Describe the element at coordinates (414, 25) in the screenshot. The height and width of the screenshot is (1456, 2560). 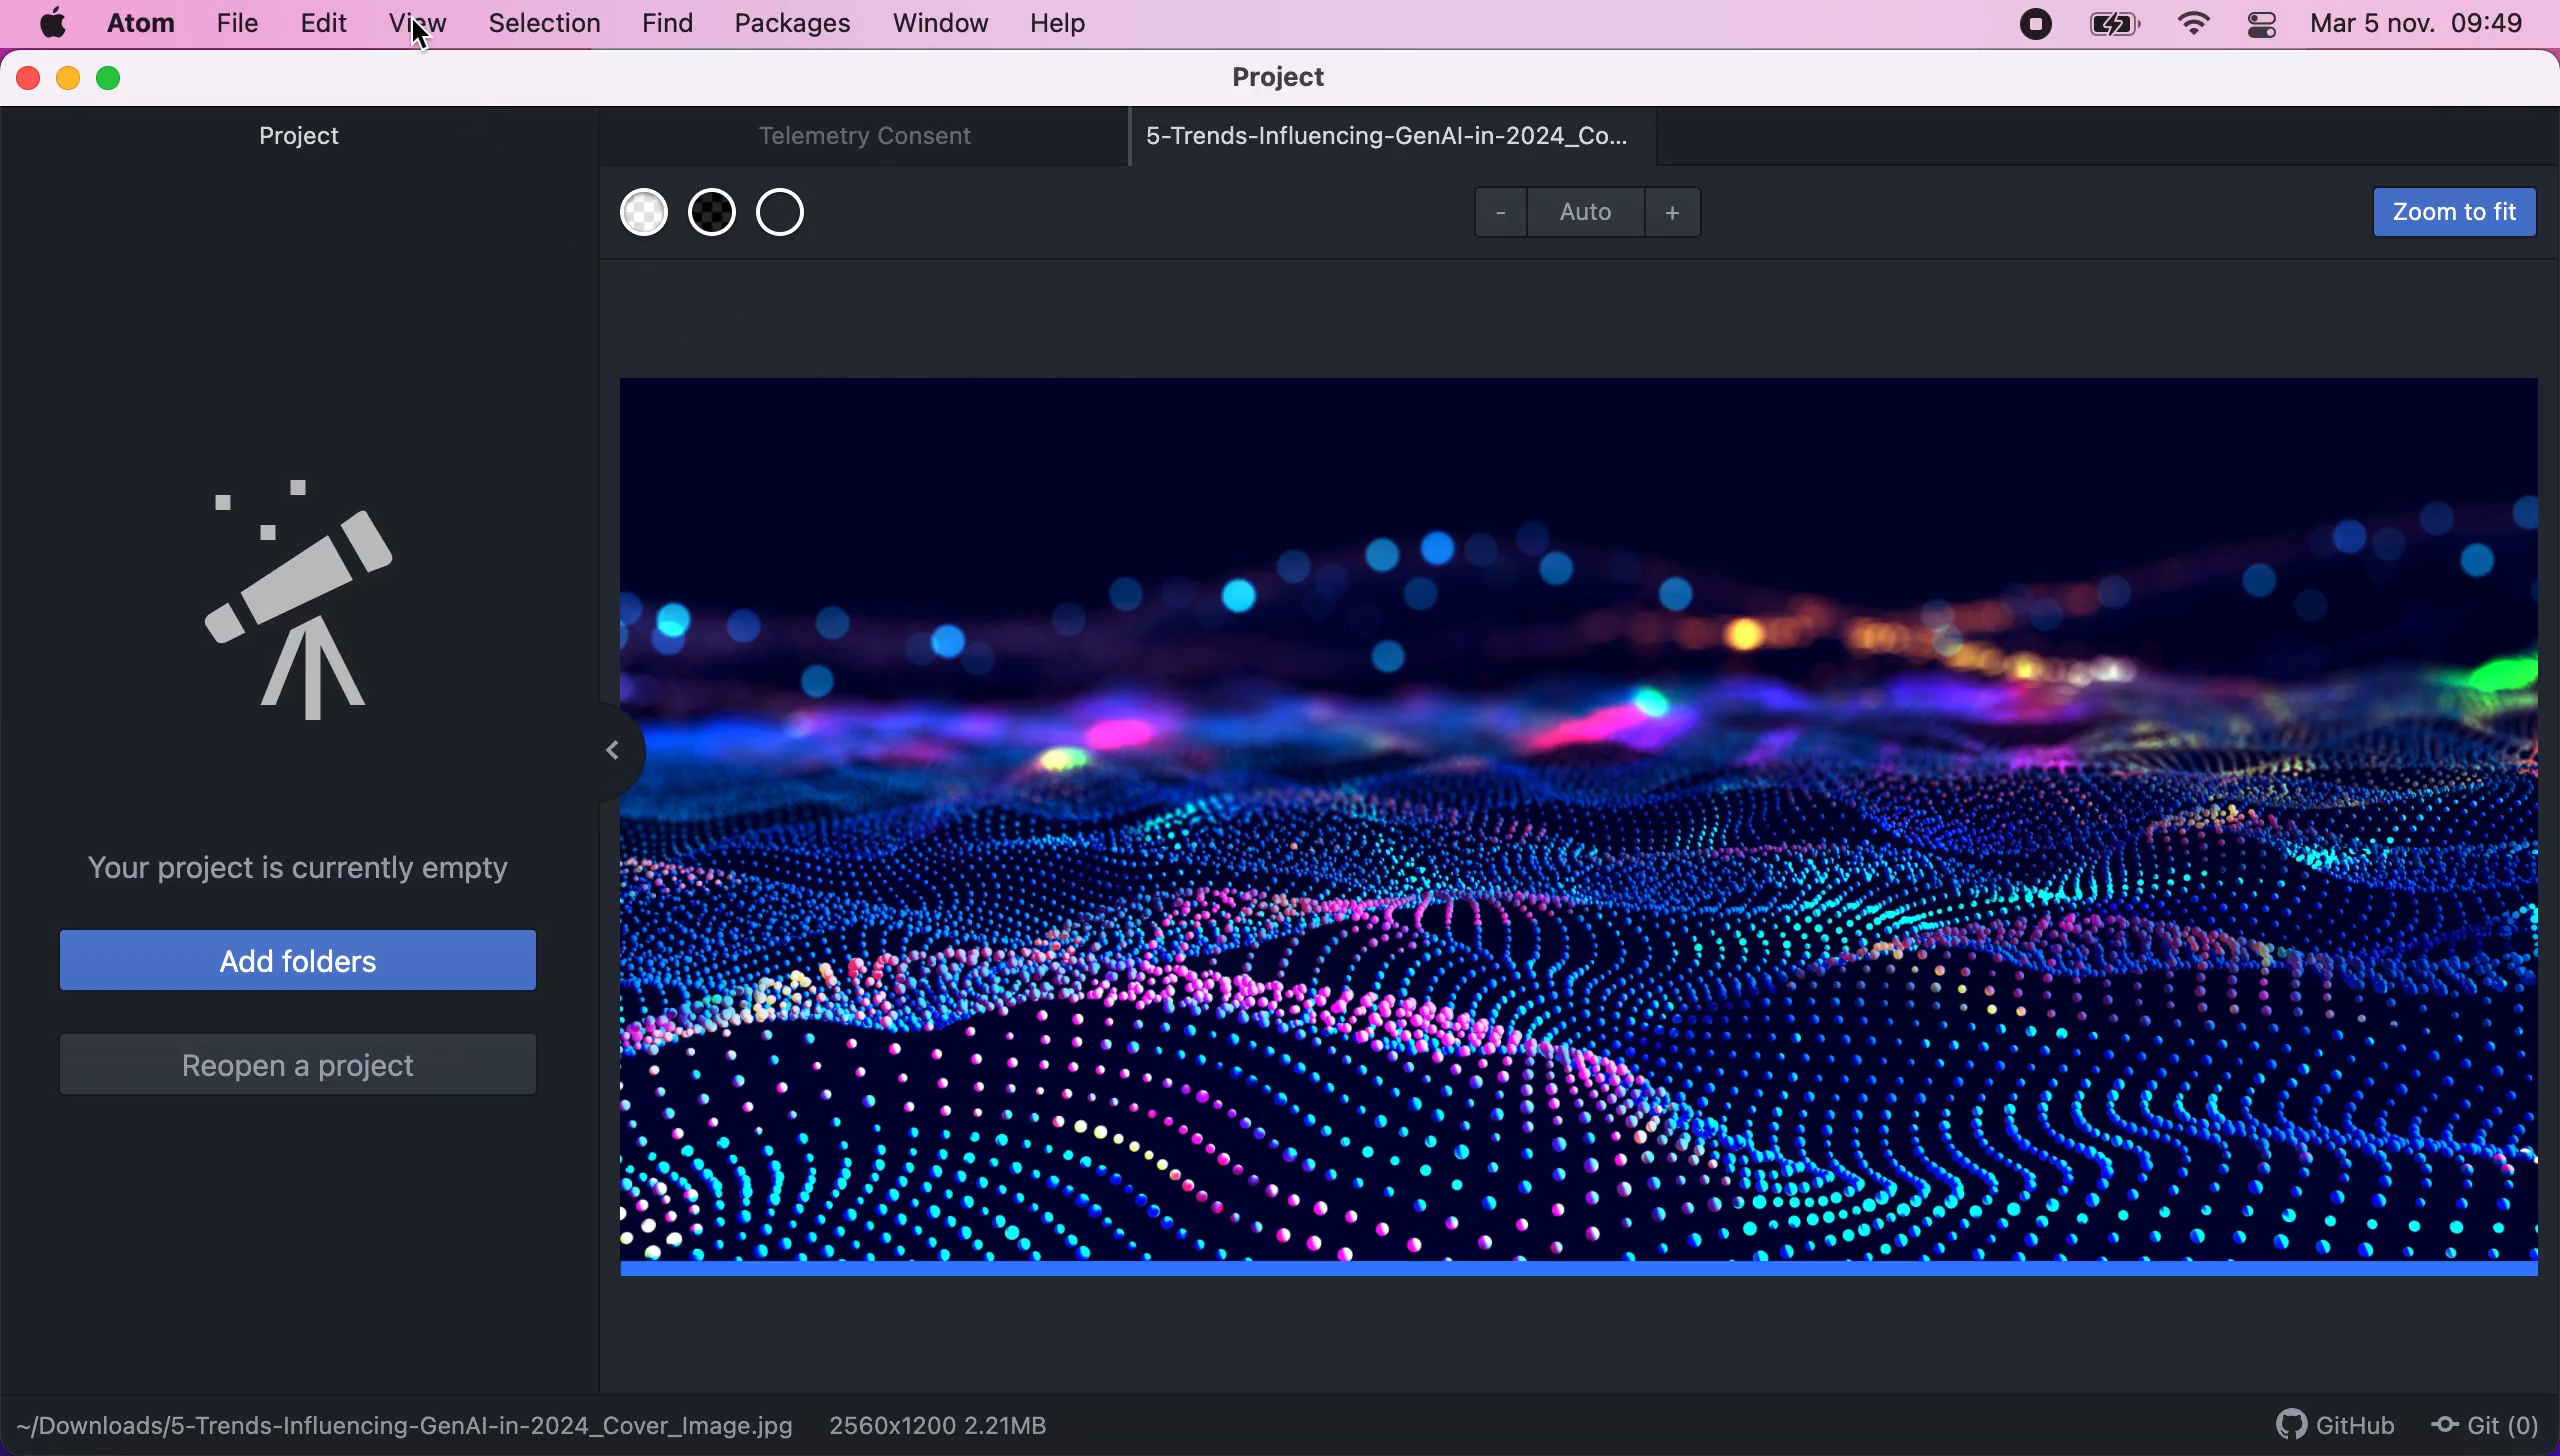
I see `view` at that location.